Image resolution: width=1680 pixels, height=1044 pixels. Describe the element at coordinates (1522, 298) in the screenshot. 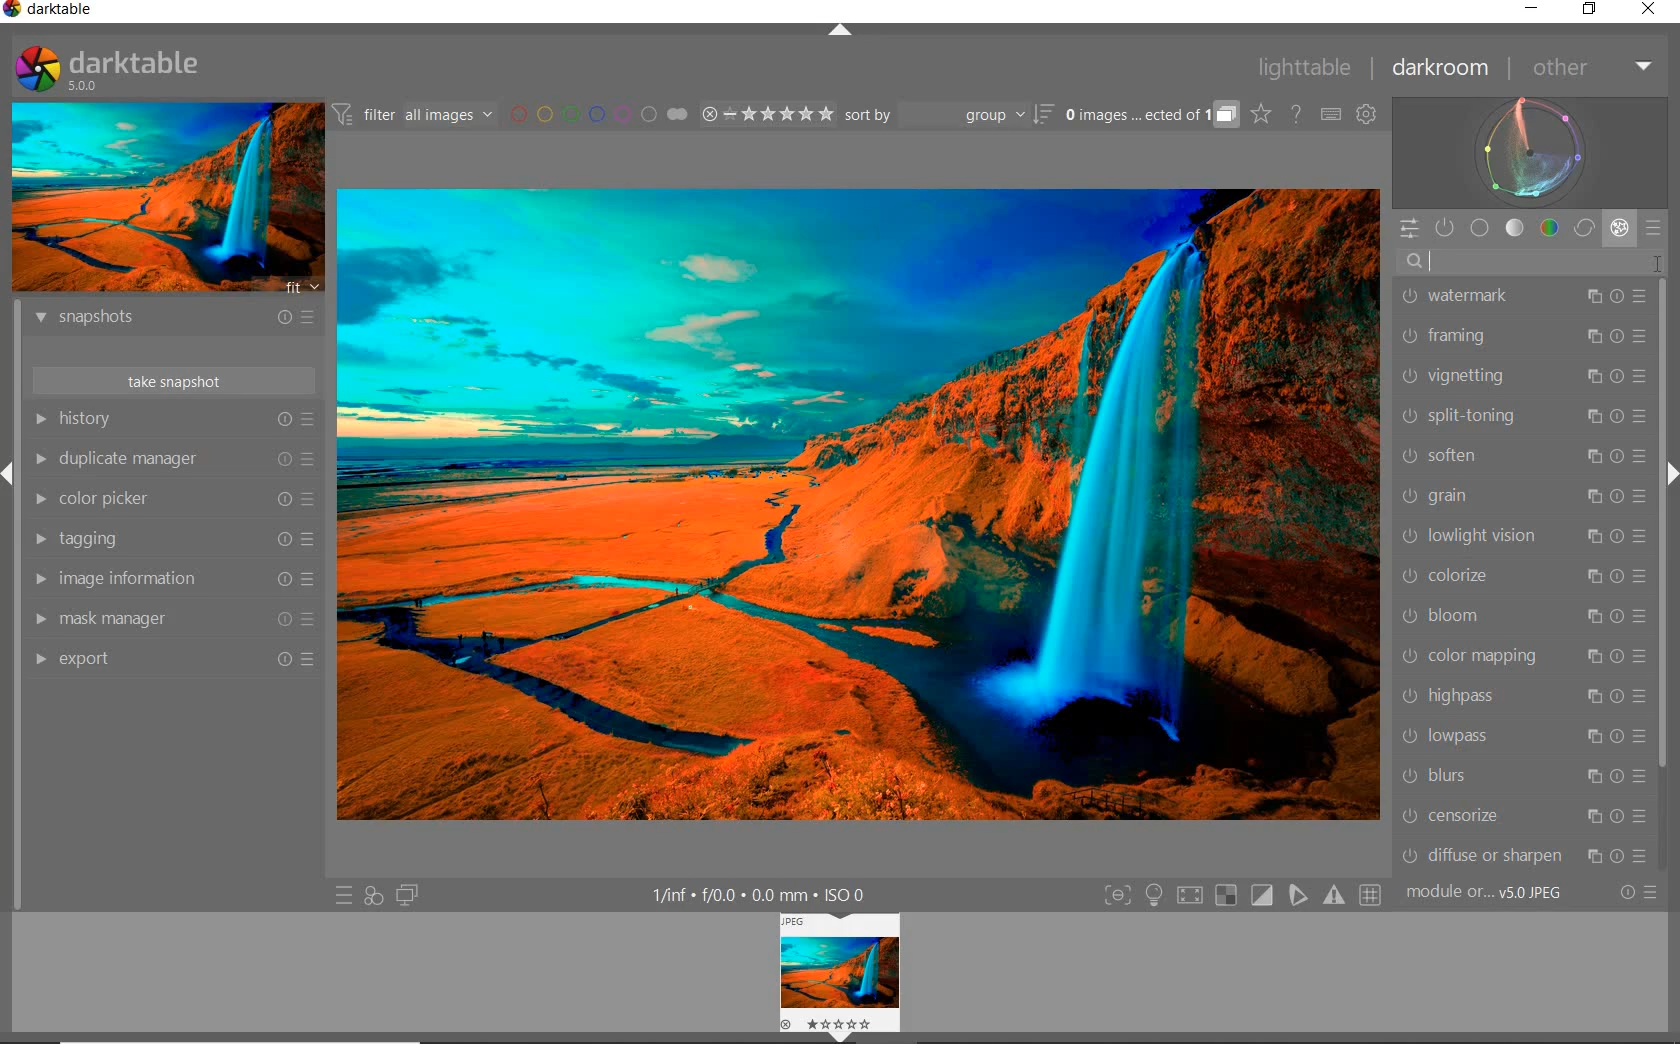

I see `watermark` at that location.